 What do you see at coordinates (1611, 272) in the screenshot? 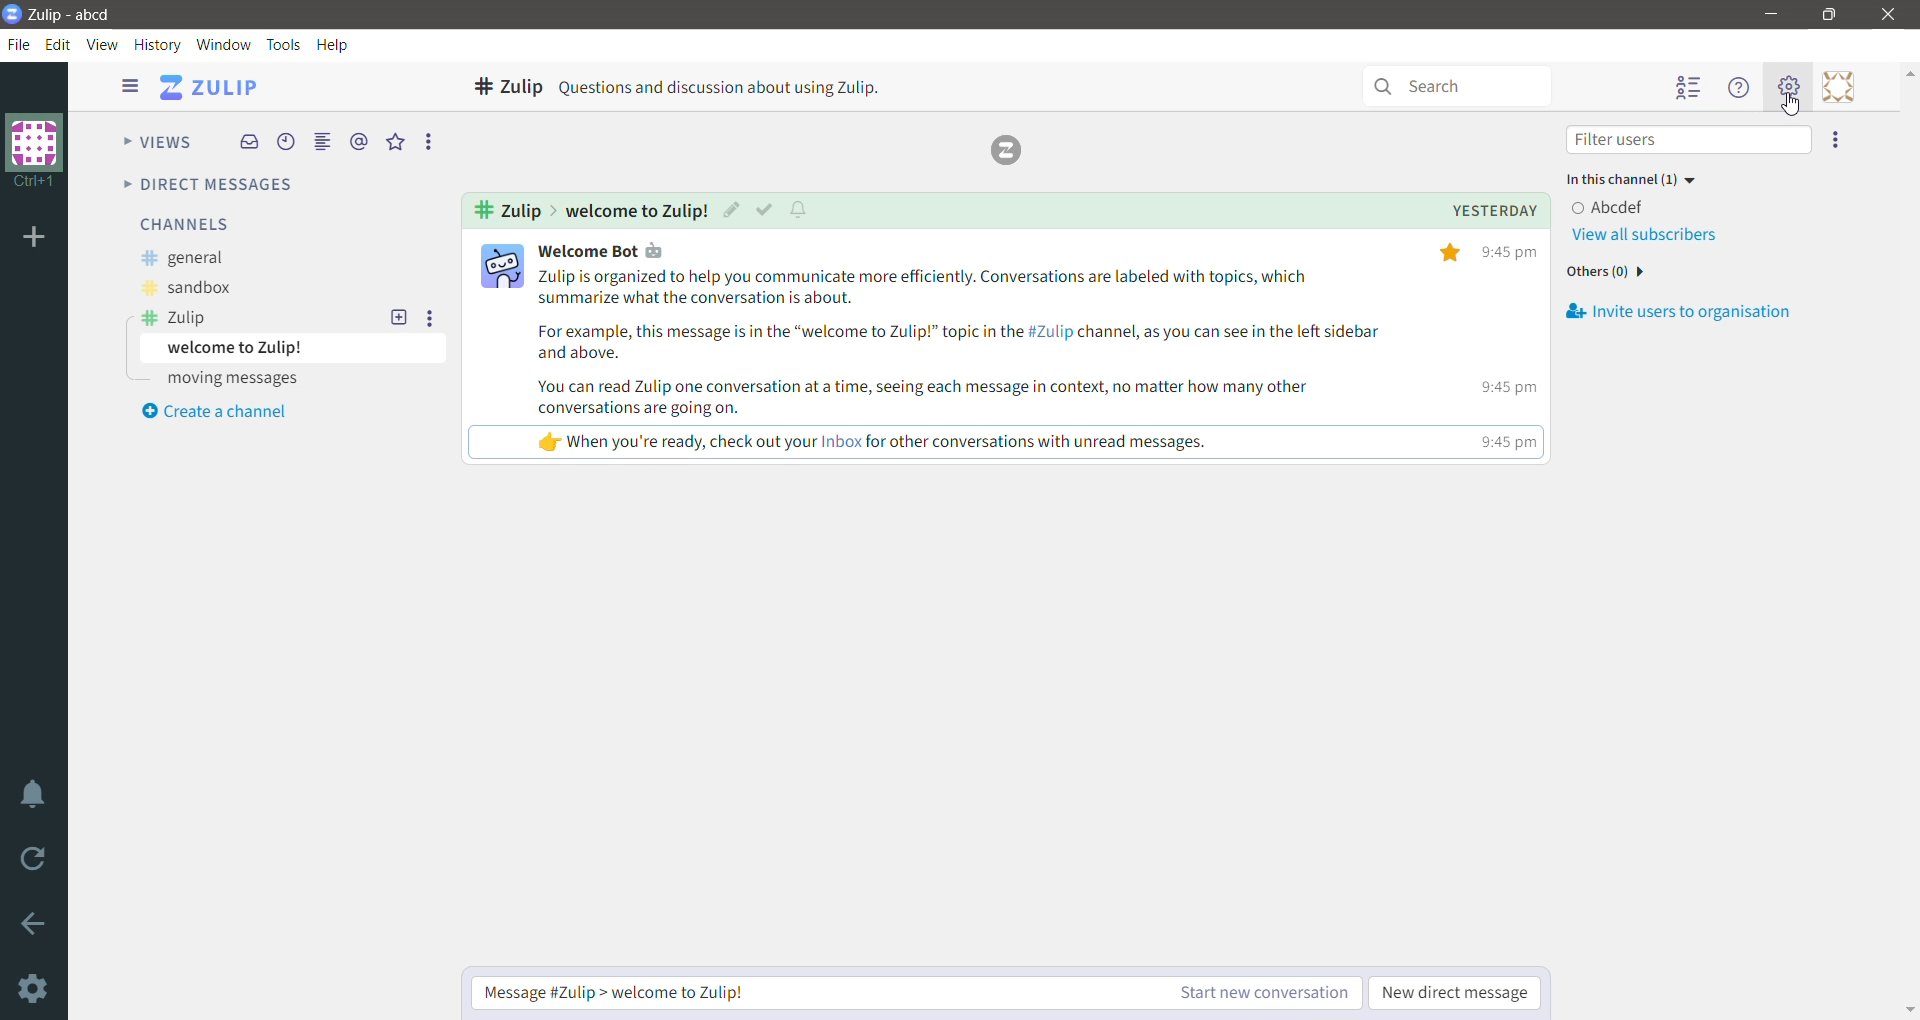
I see `Others` at bounding box center [1611, 272].